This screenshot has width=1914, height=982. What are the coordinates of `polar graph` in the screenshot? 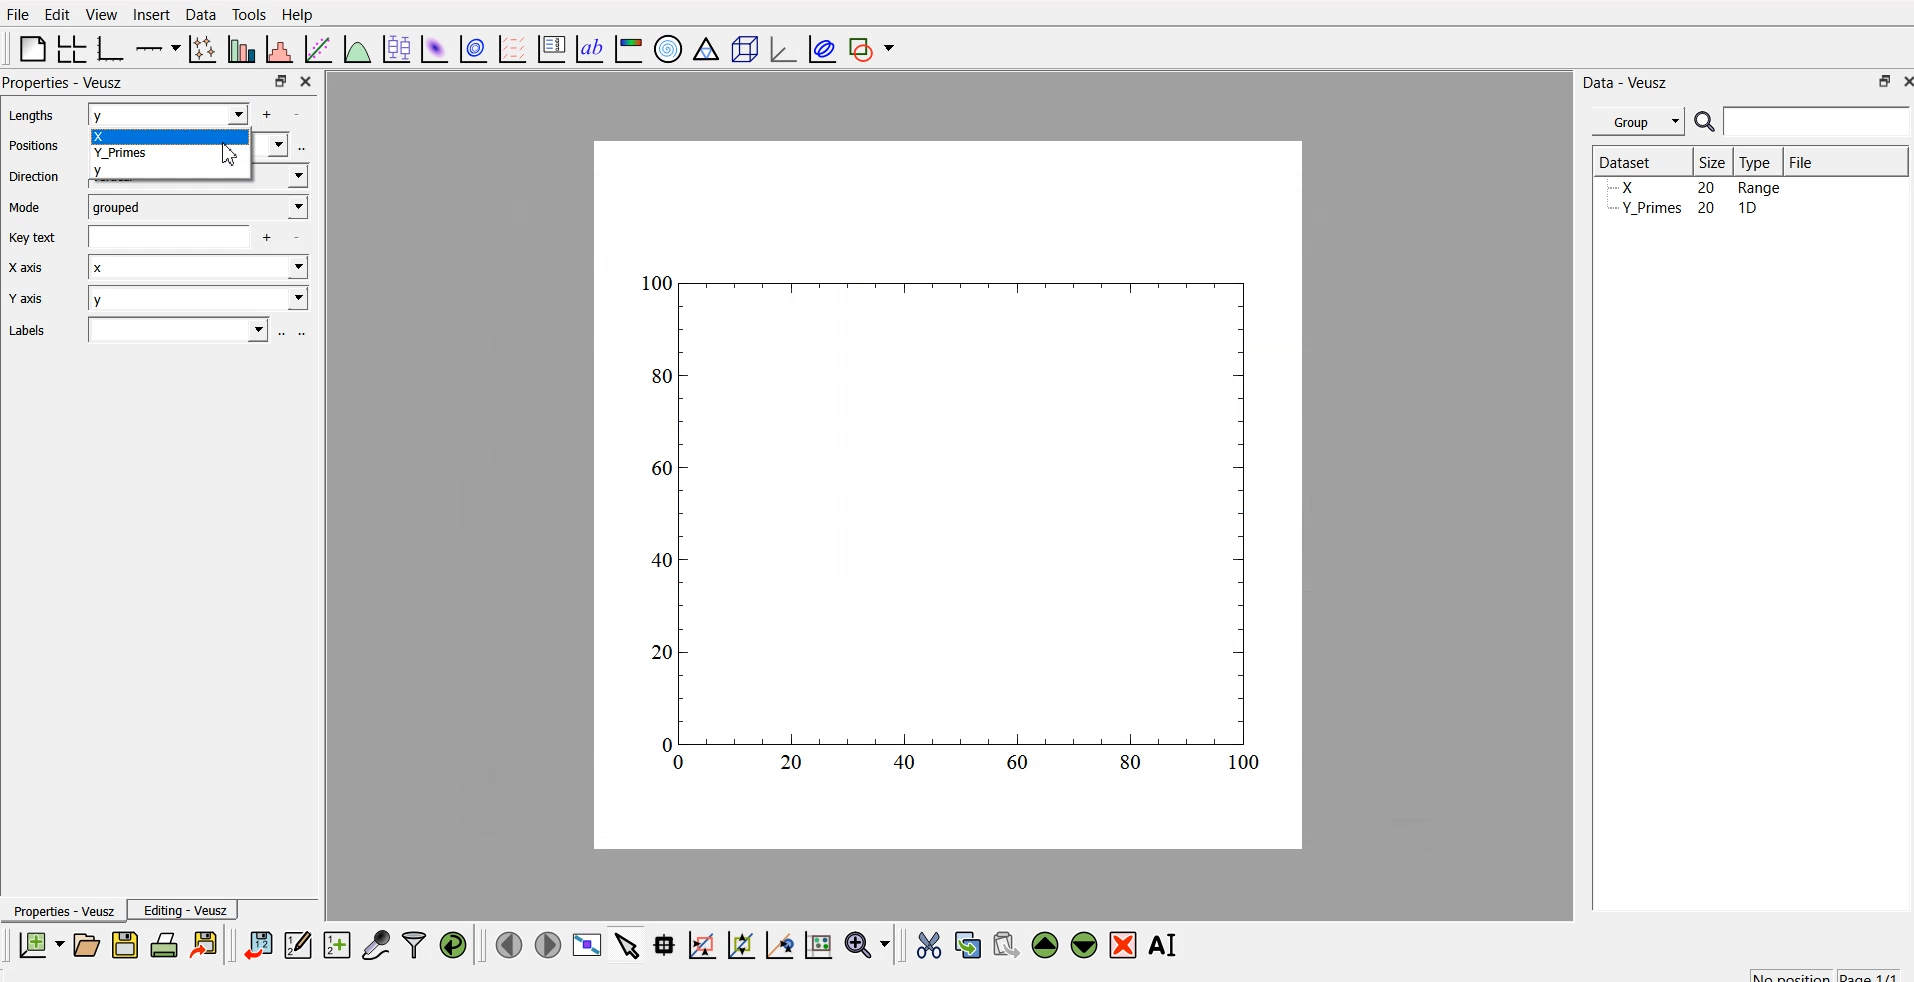 It's located at (671, 50).